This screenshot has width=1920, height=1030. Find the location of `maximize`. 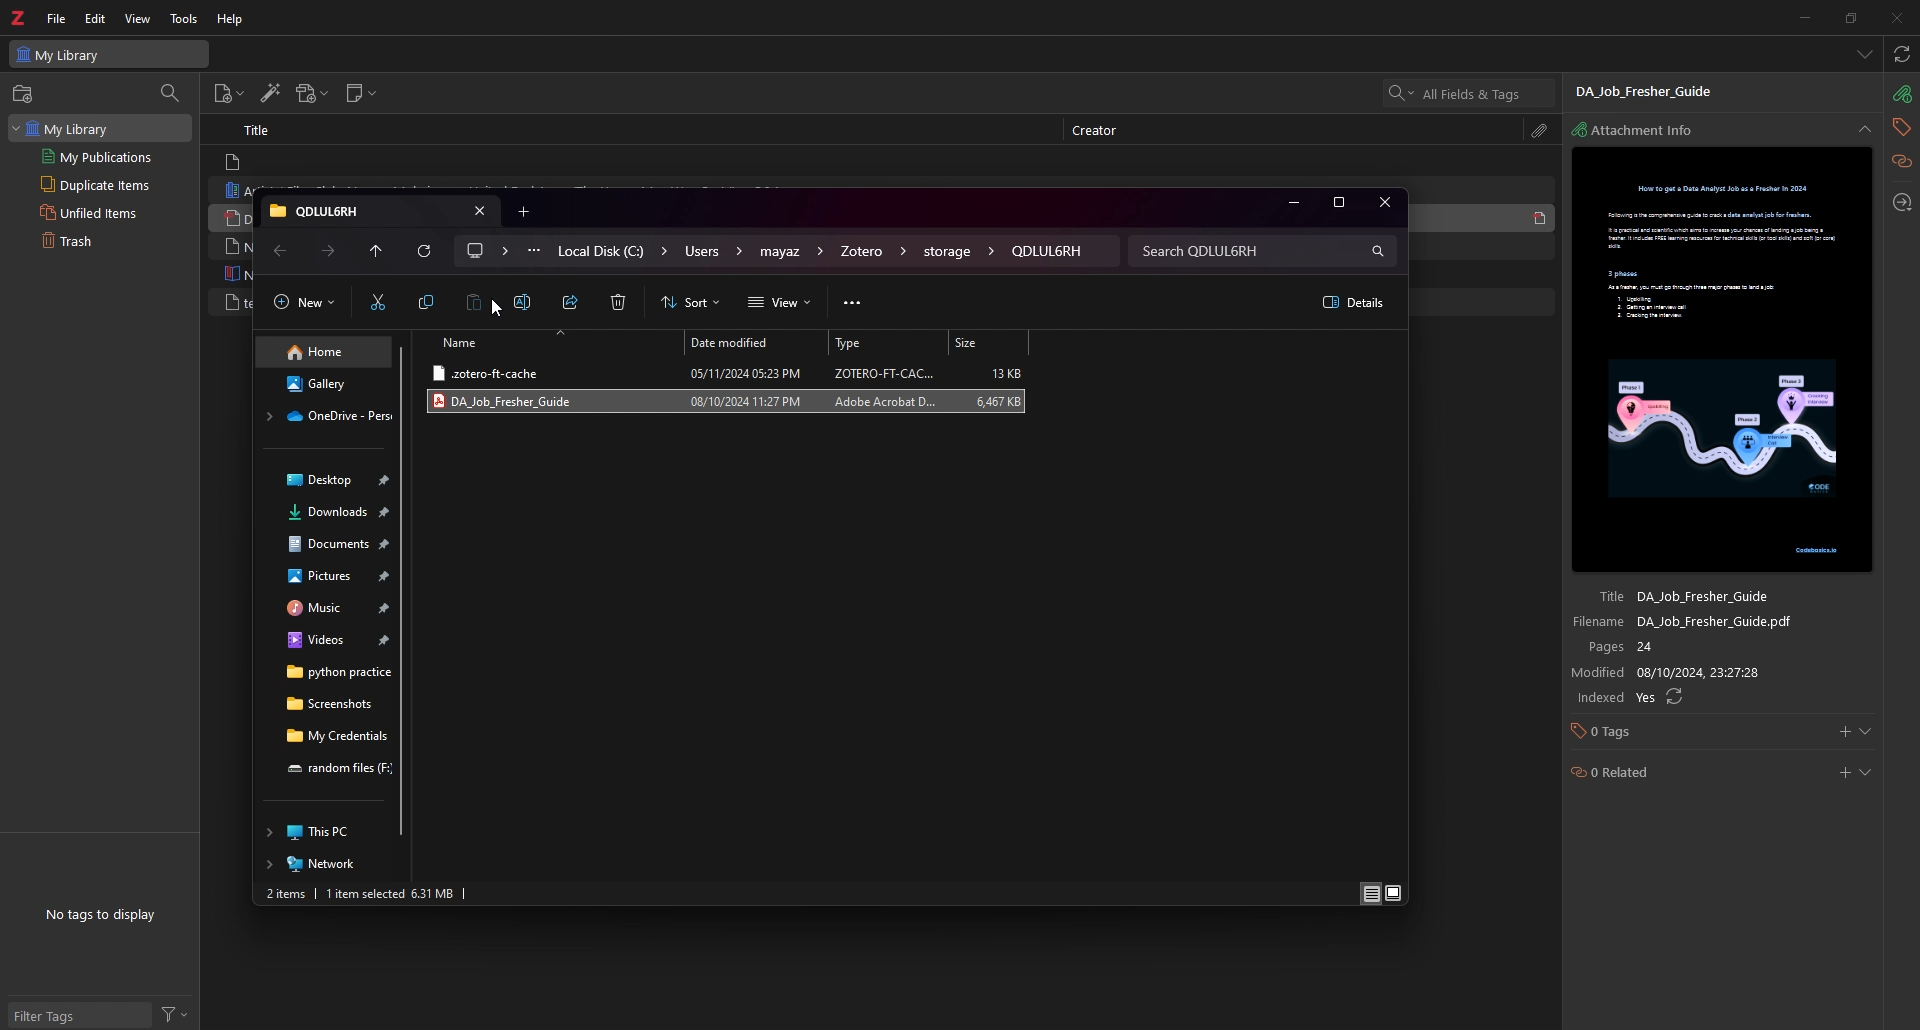

maximize is located at coordinates (1336, 202).